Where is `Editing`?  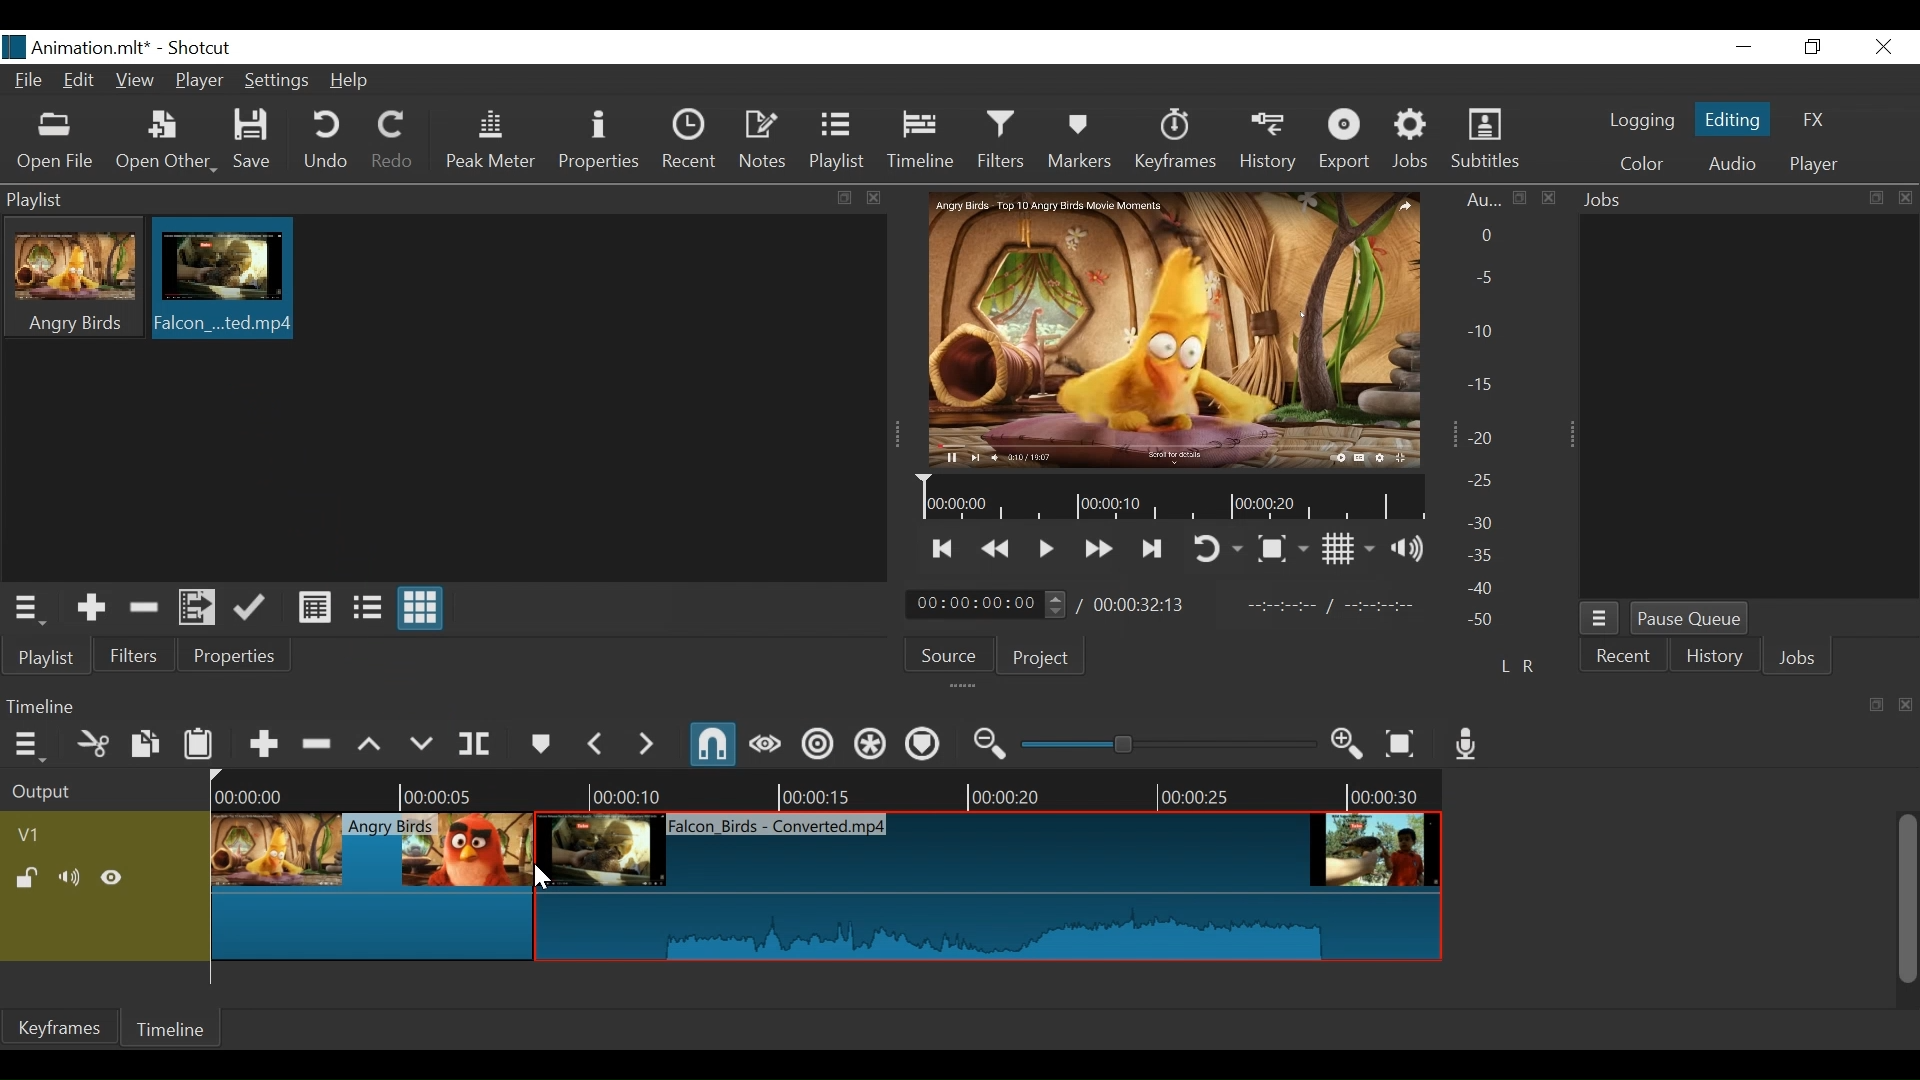 Editing is located at coordinates (1731, 120).